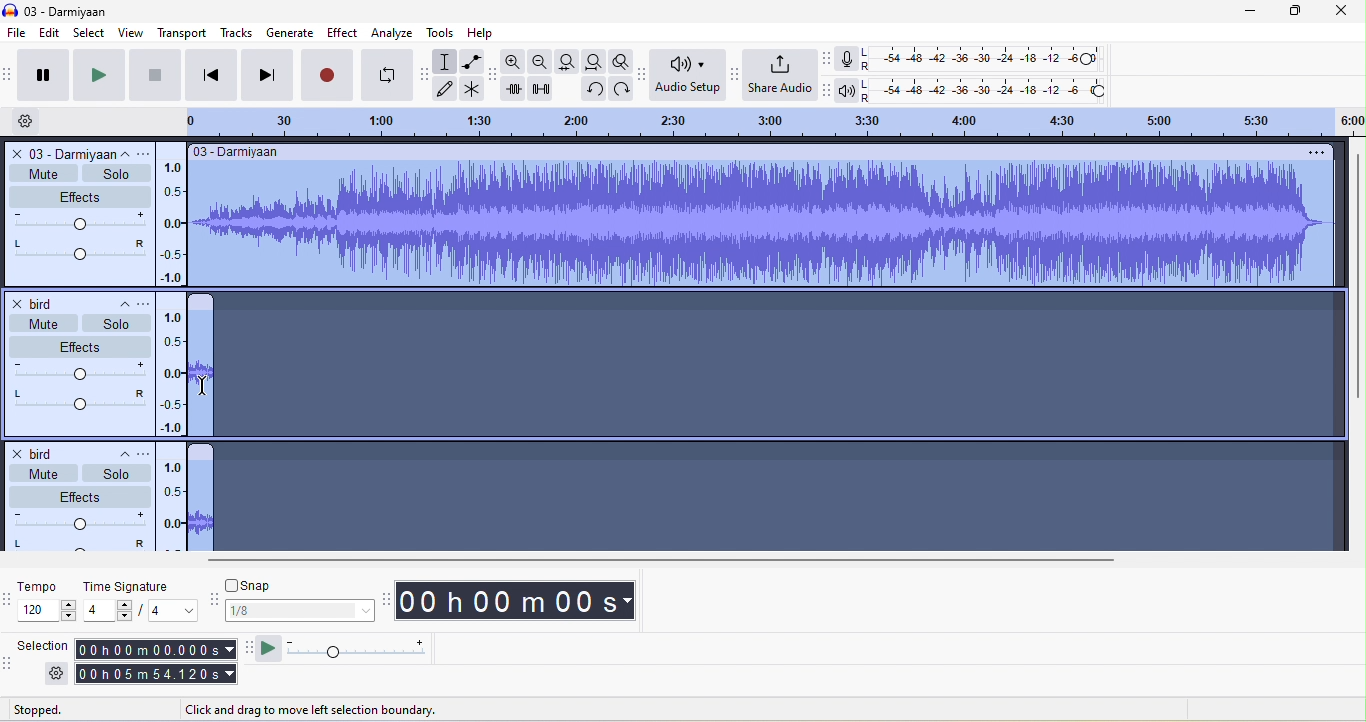 The height and width of the screenshot is (722, 1366). I want to click on option, so click(1314, 152).